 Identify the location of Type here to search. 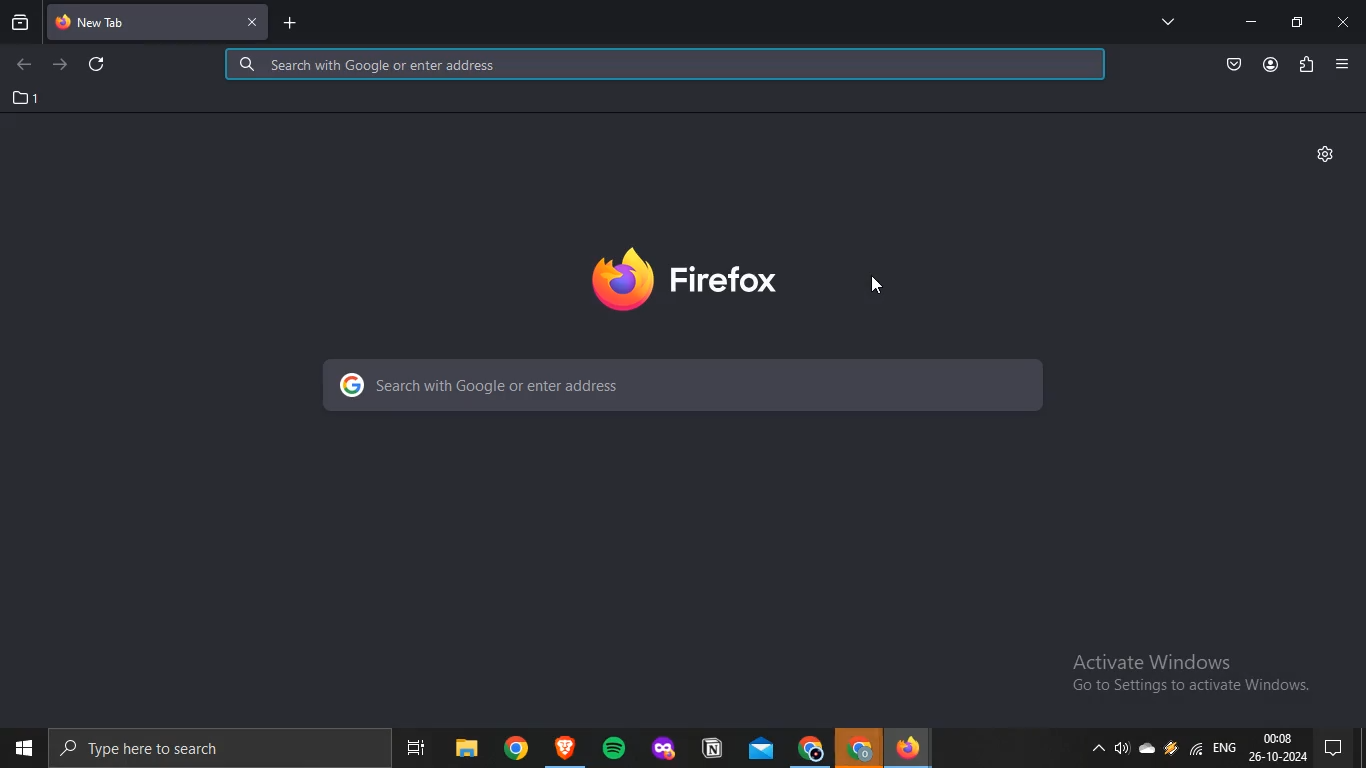
(162, 752).